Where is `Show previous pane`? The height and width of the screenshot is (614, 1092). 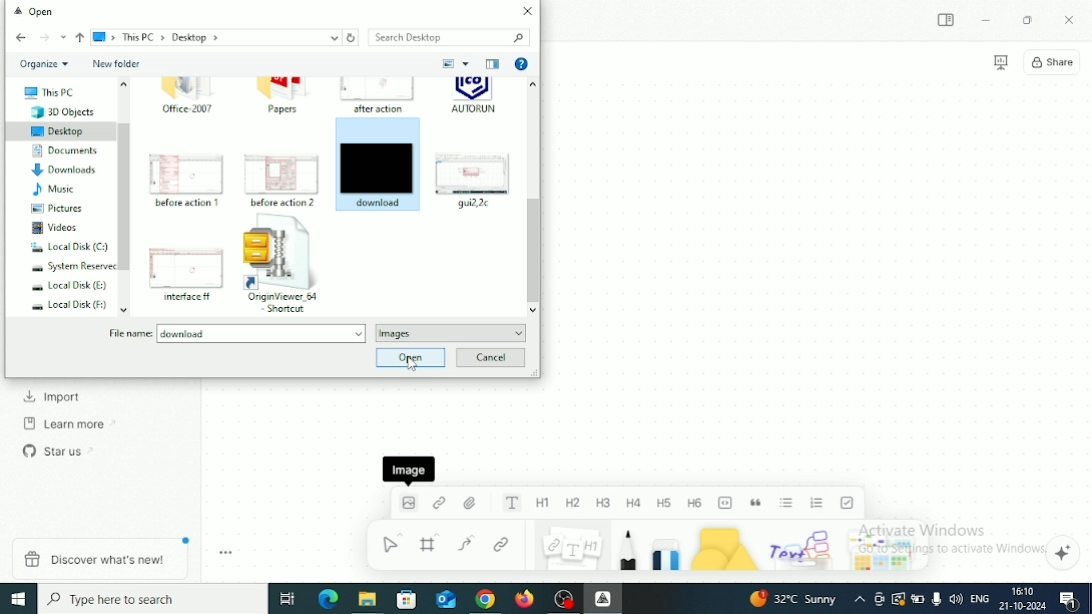
Show previous pane is located at coordinates (495, 66).